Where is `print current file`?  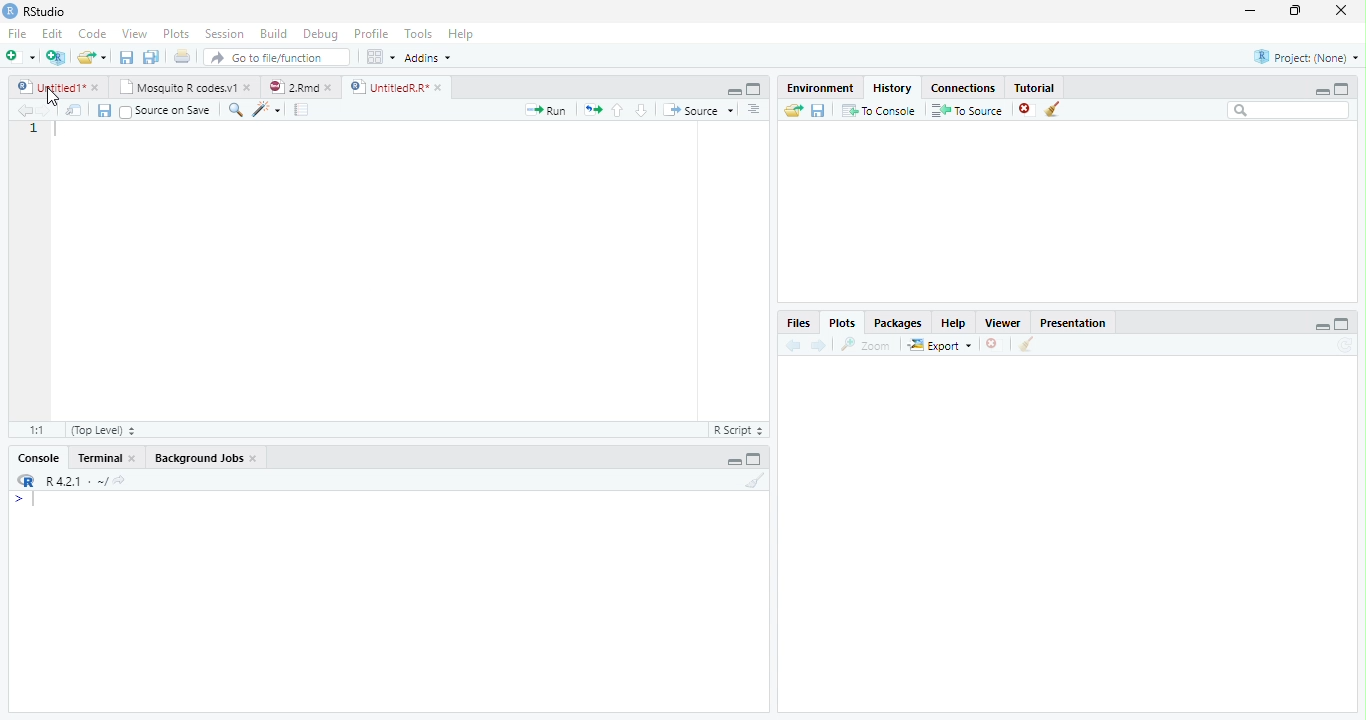
print current file is located at coordinates (182, 56).